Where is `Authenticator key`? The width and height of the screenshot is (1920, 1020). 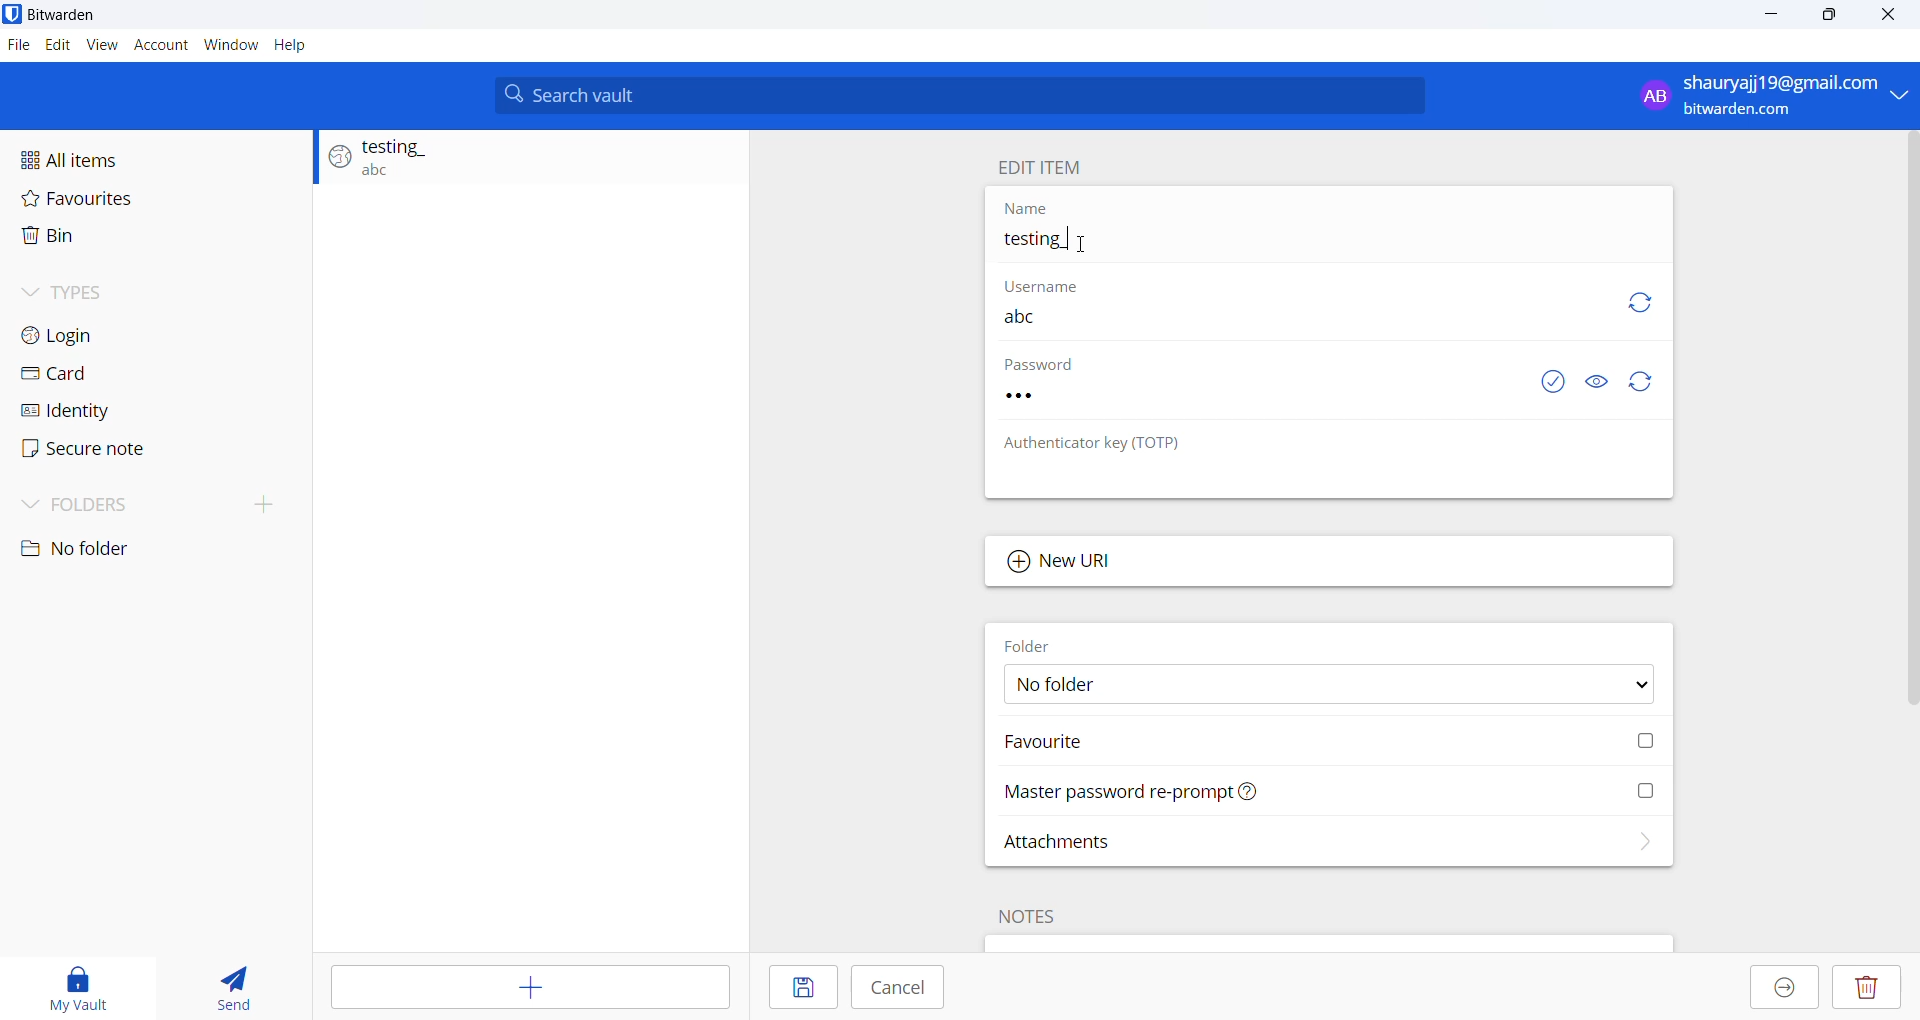 Authenticator key is located at coordinates (1089, 445).